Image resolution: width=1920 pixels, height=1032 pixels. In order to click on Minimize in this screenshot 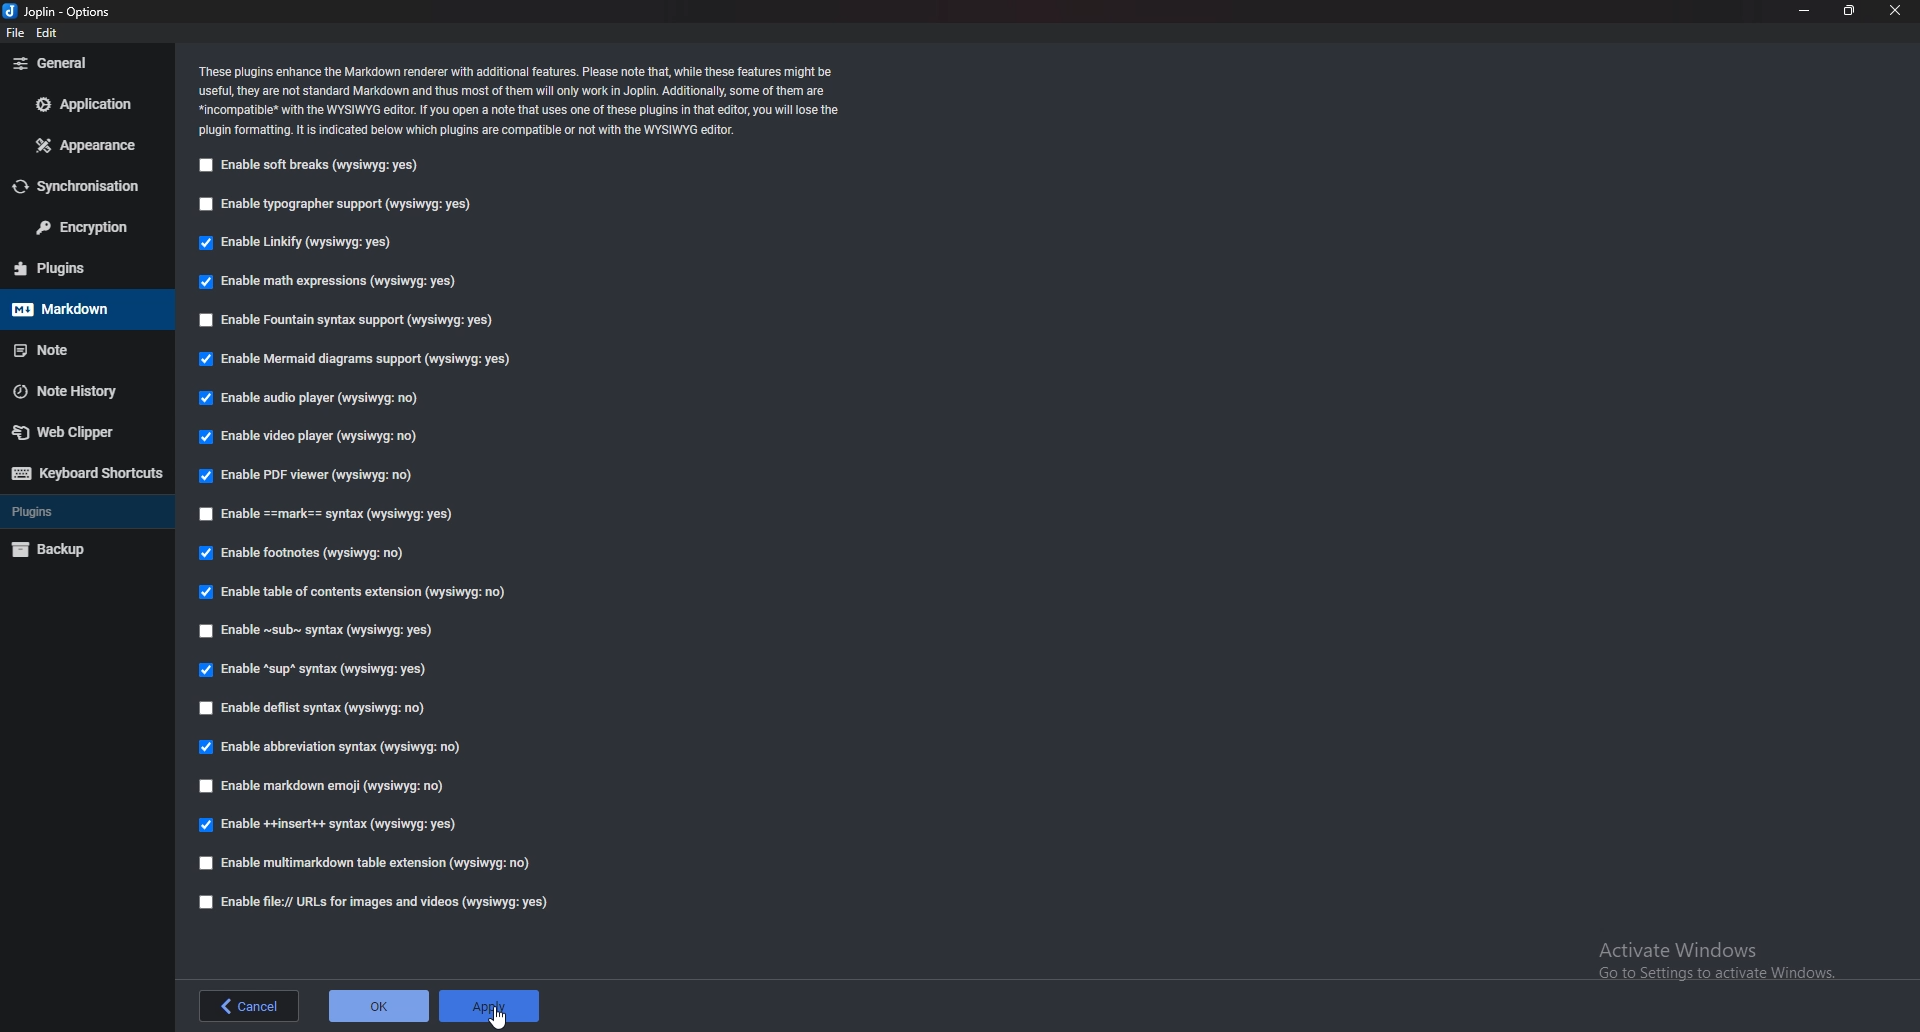, I will do `click(1803, 10)`.